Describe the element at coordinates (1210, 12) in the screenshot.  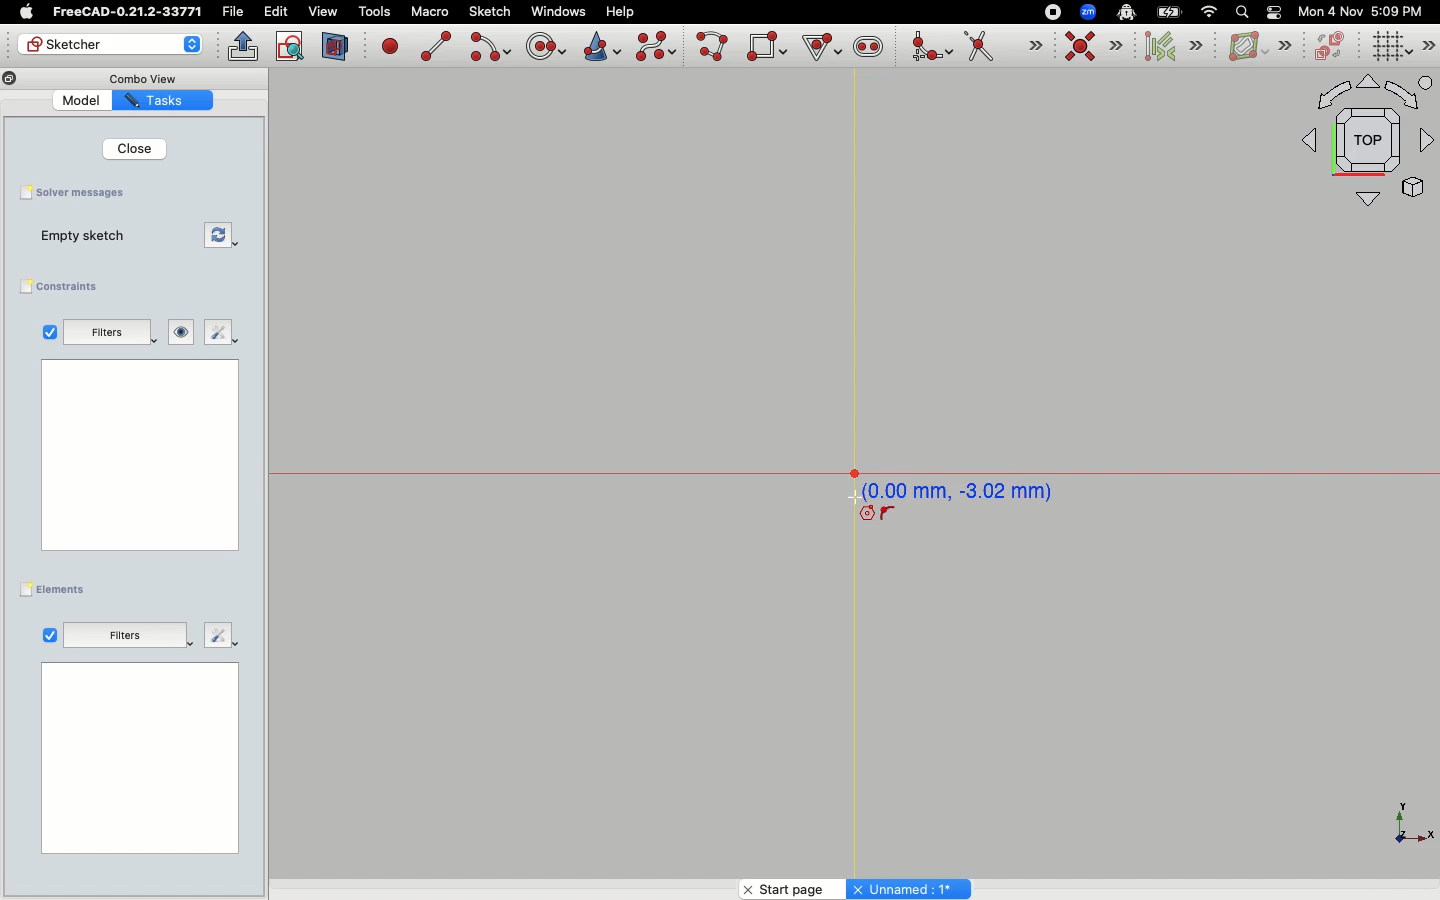
I see `Network` at that location.